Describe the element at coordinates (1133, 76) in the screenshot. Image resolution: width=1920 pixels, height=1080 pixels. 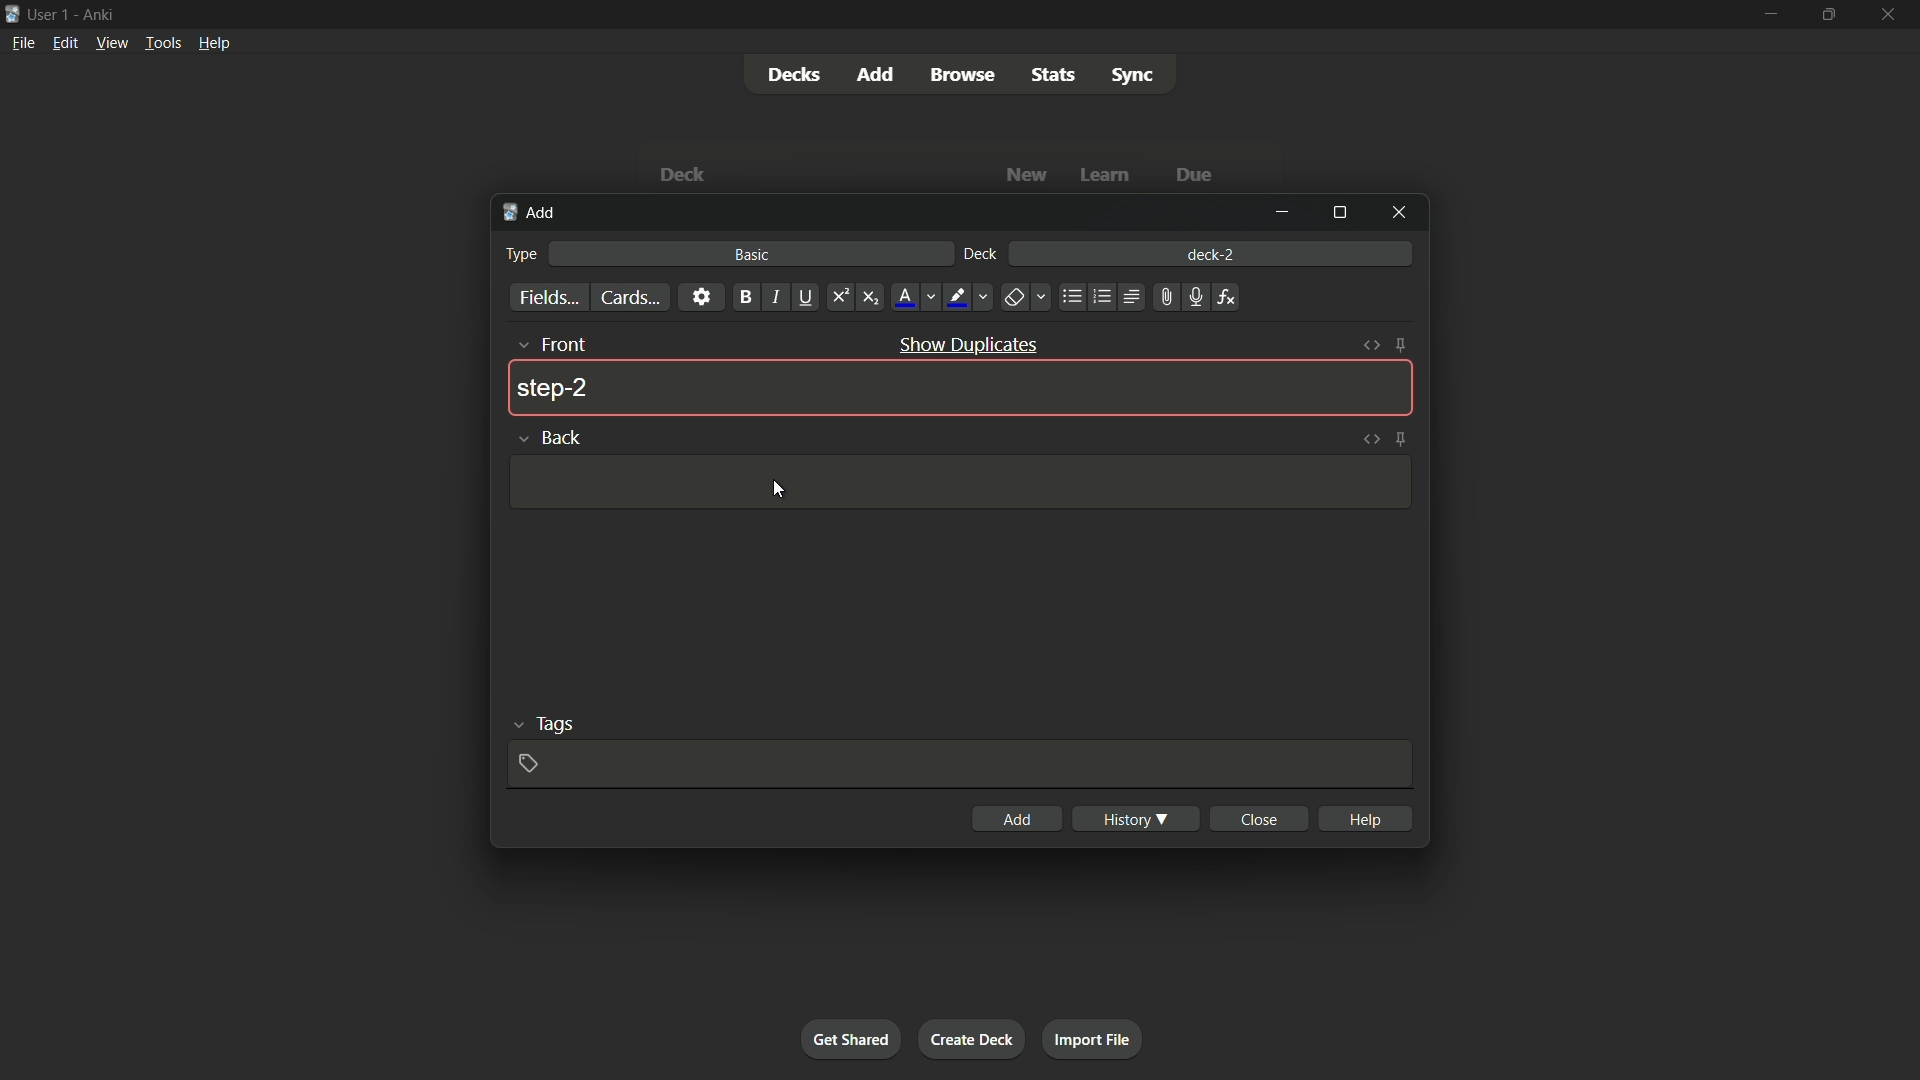
I see `sync` at that location.